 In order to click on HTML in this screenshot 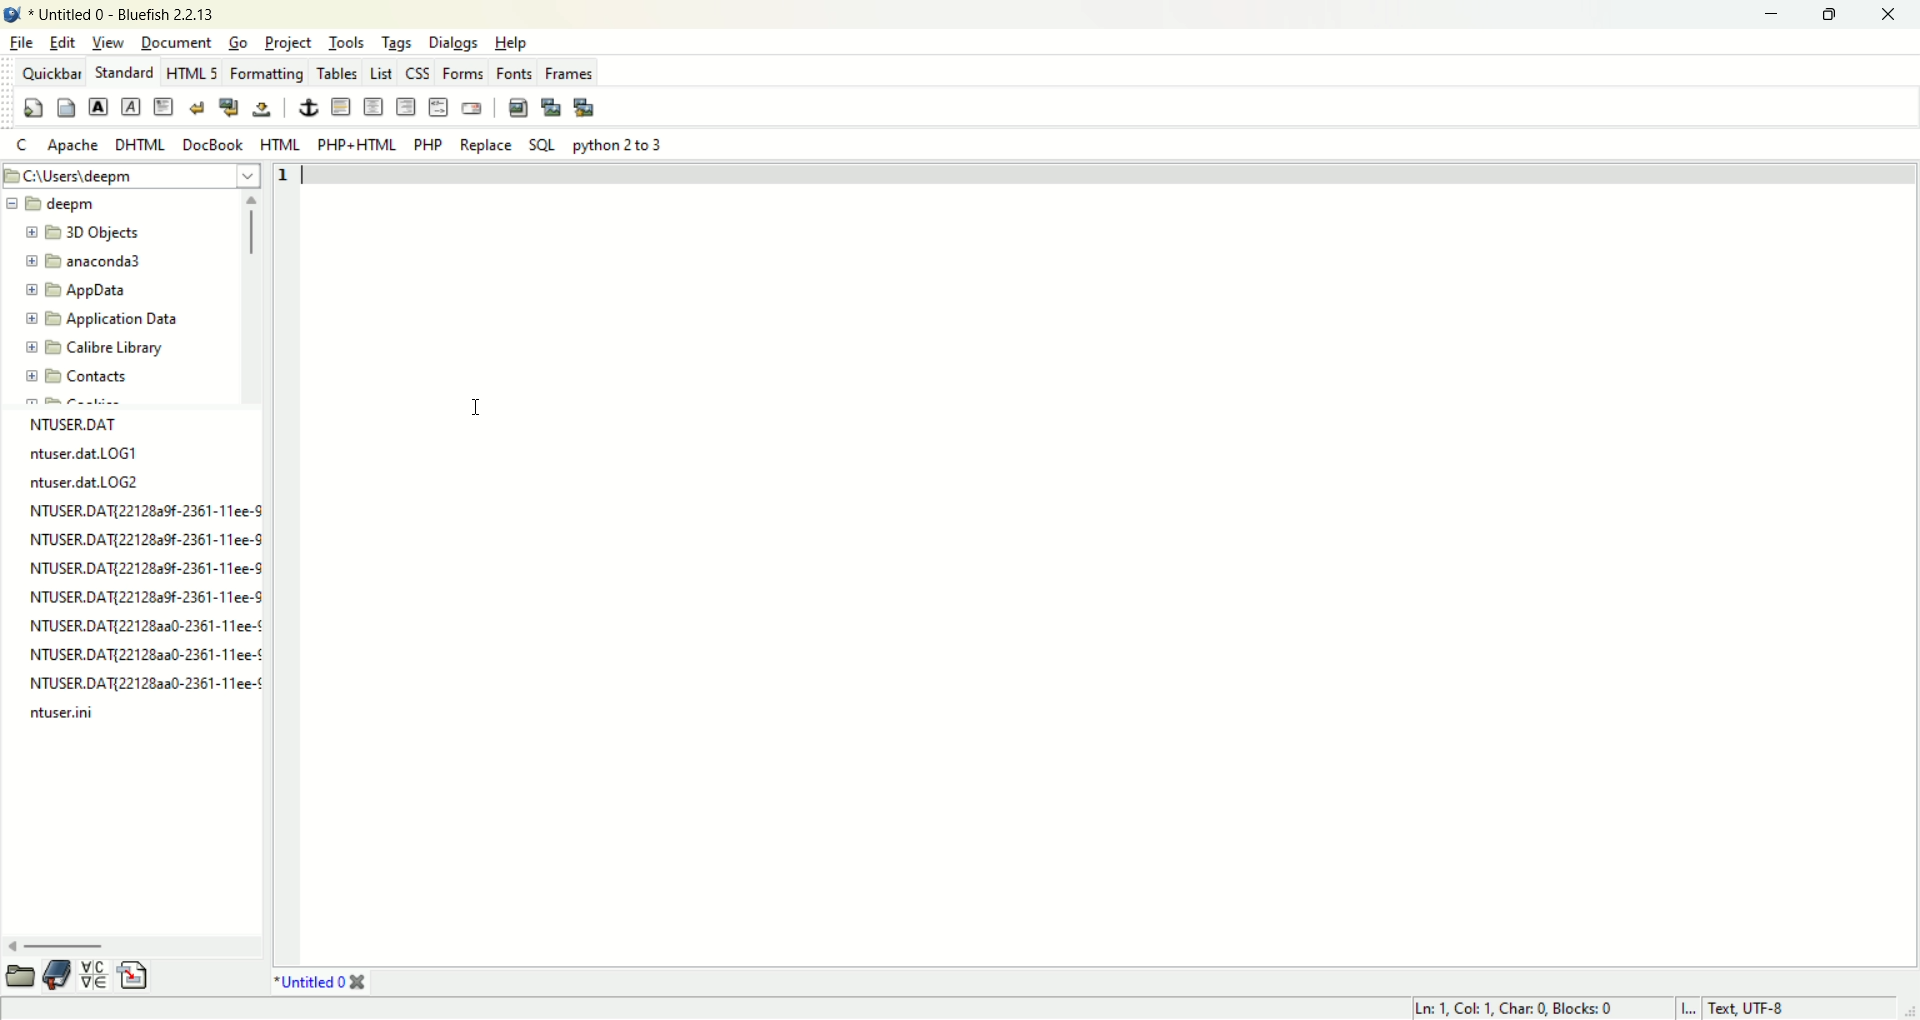, I will do `click(281, 146)`.